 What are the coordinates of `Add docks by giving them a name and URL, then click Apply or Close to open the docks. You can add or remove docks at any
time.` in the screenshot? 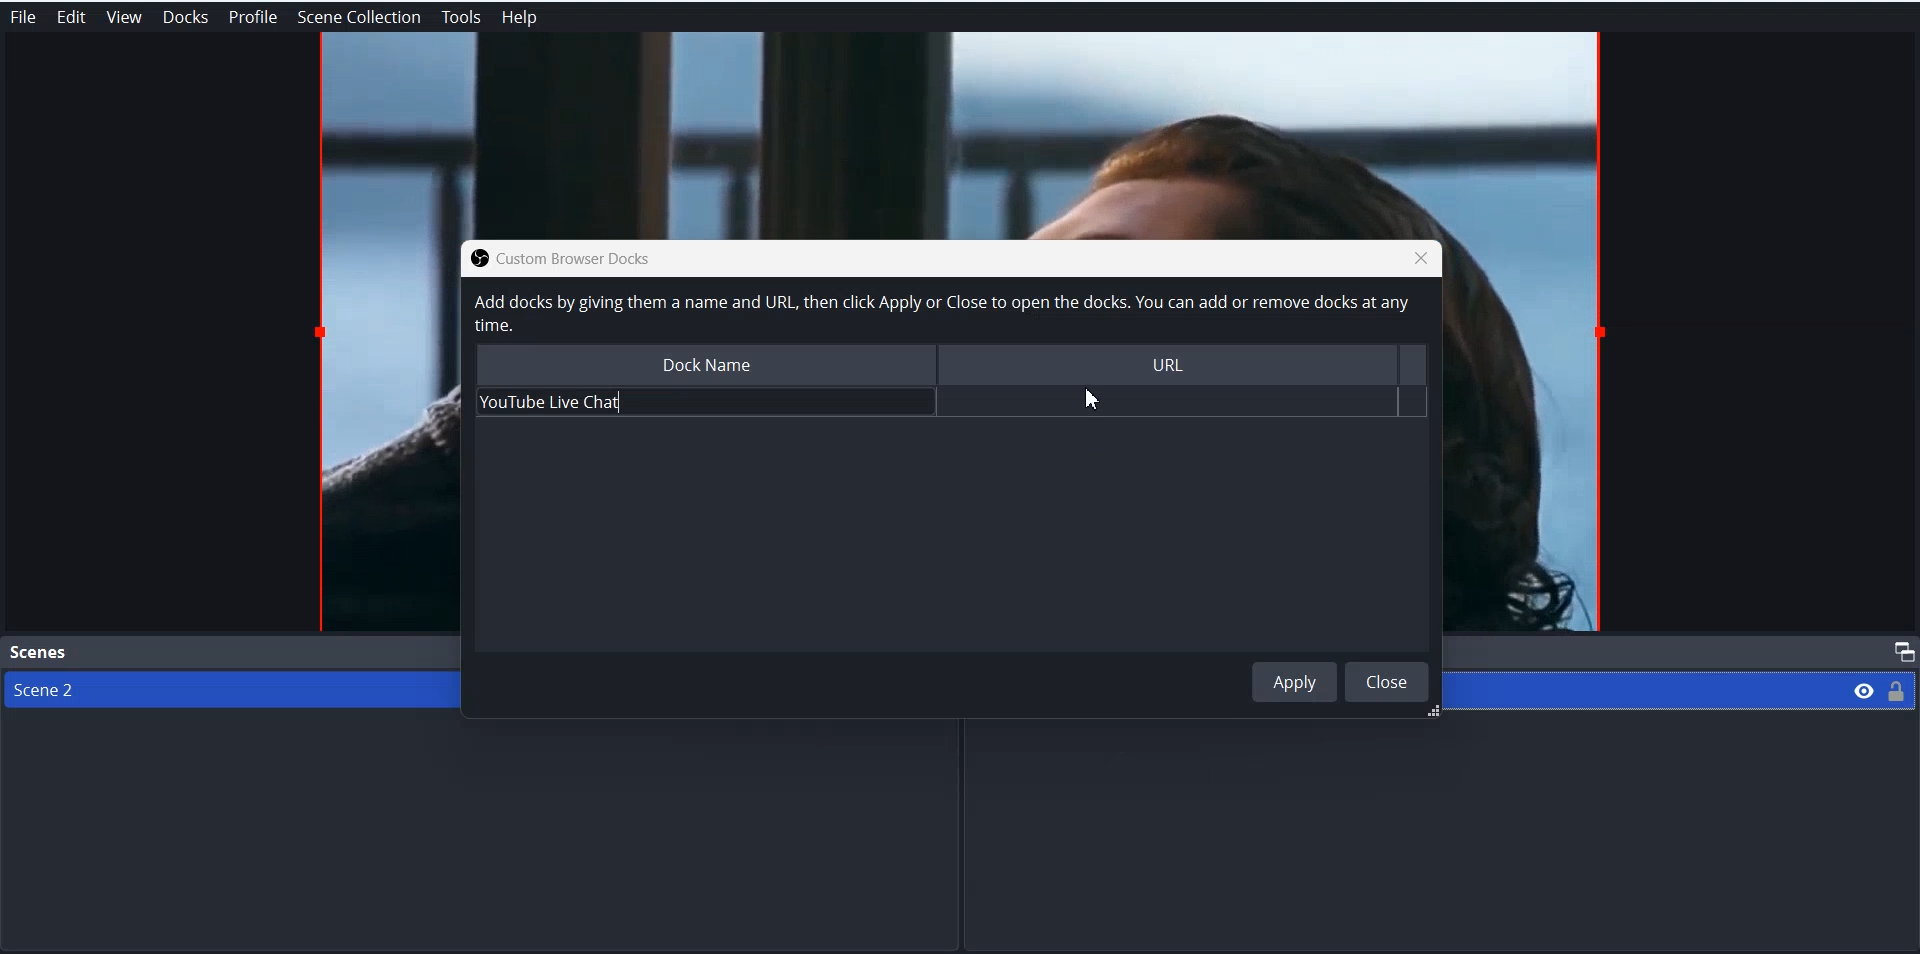 It's located at (939, 314).